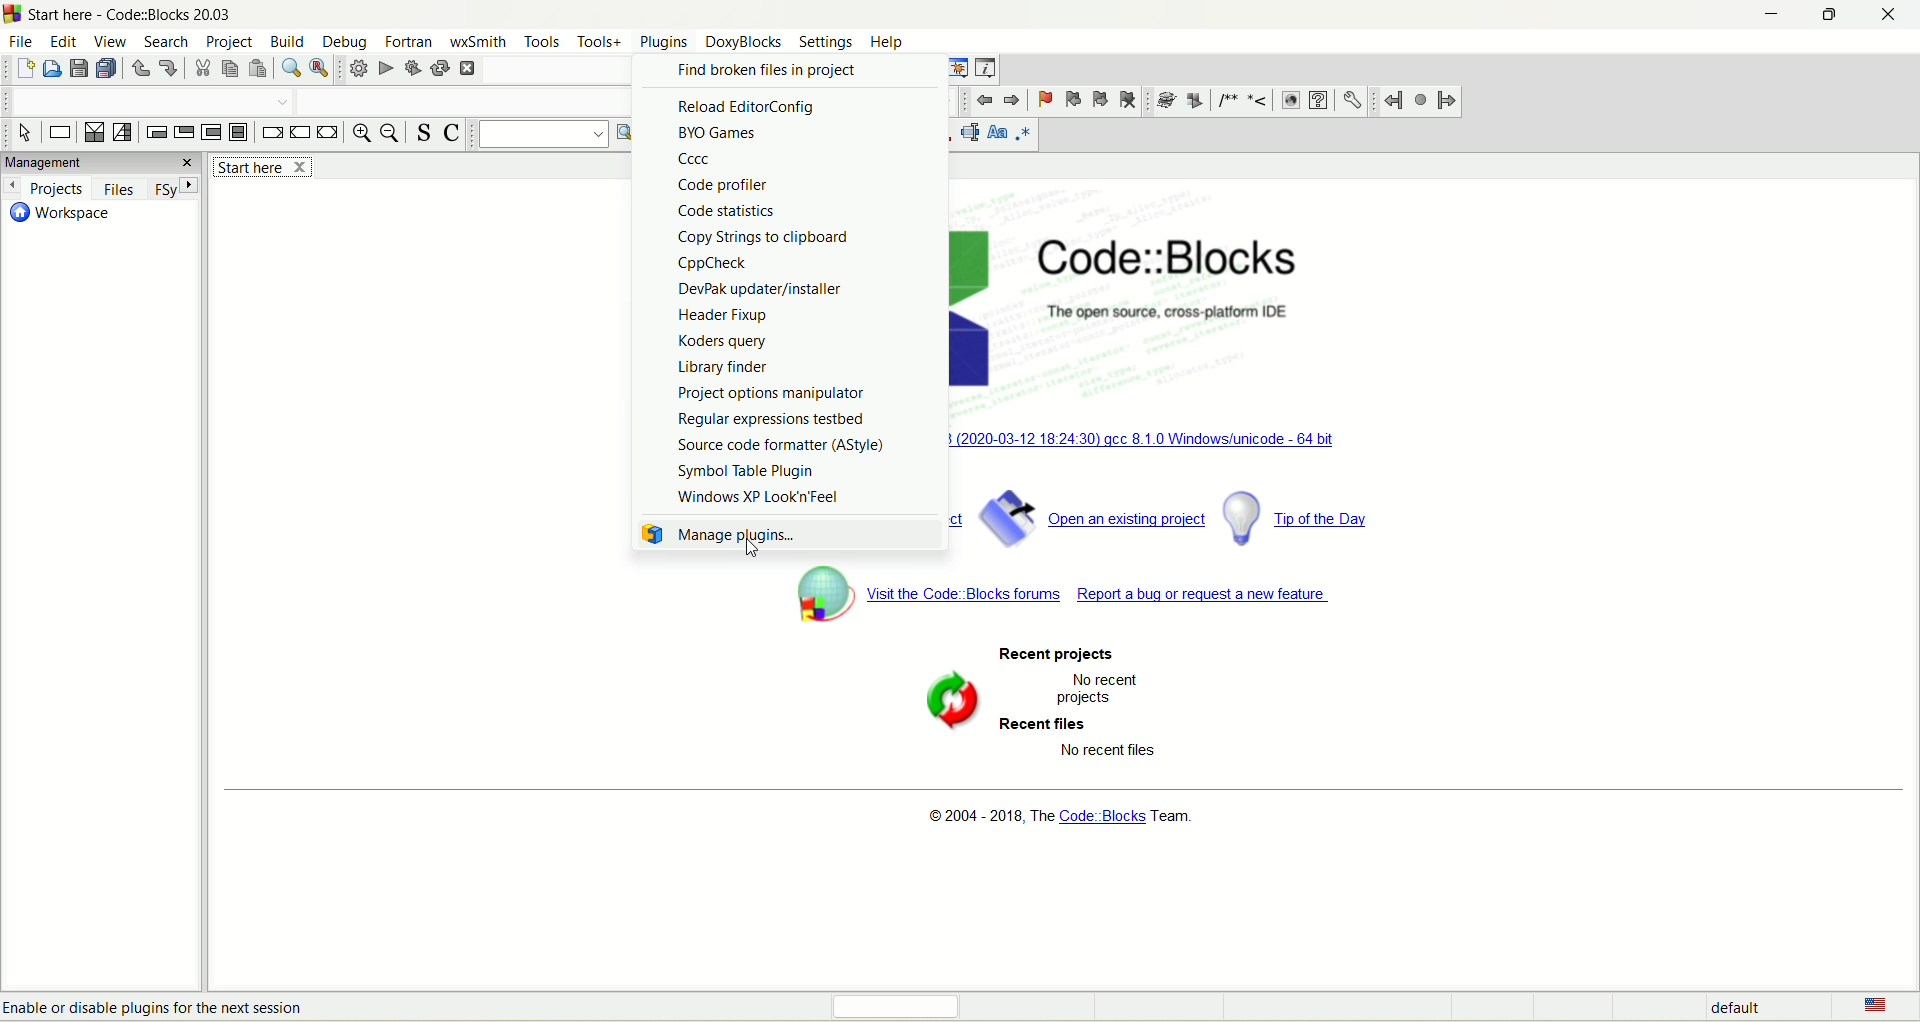 The height and width of the screenshot is (1022, 1920). What do you see at coordinates (1196, 284) in the screenshot?
I see `code::block` at bounding box center [1196, 284].